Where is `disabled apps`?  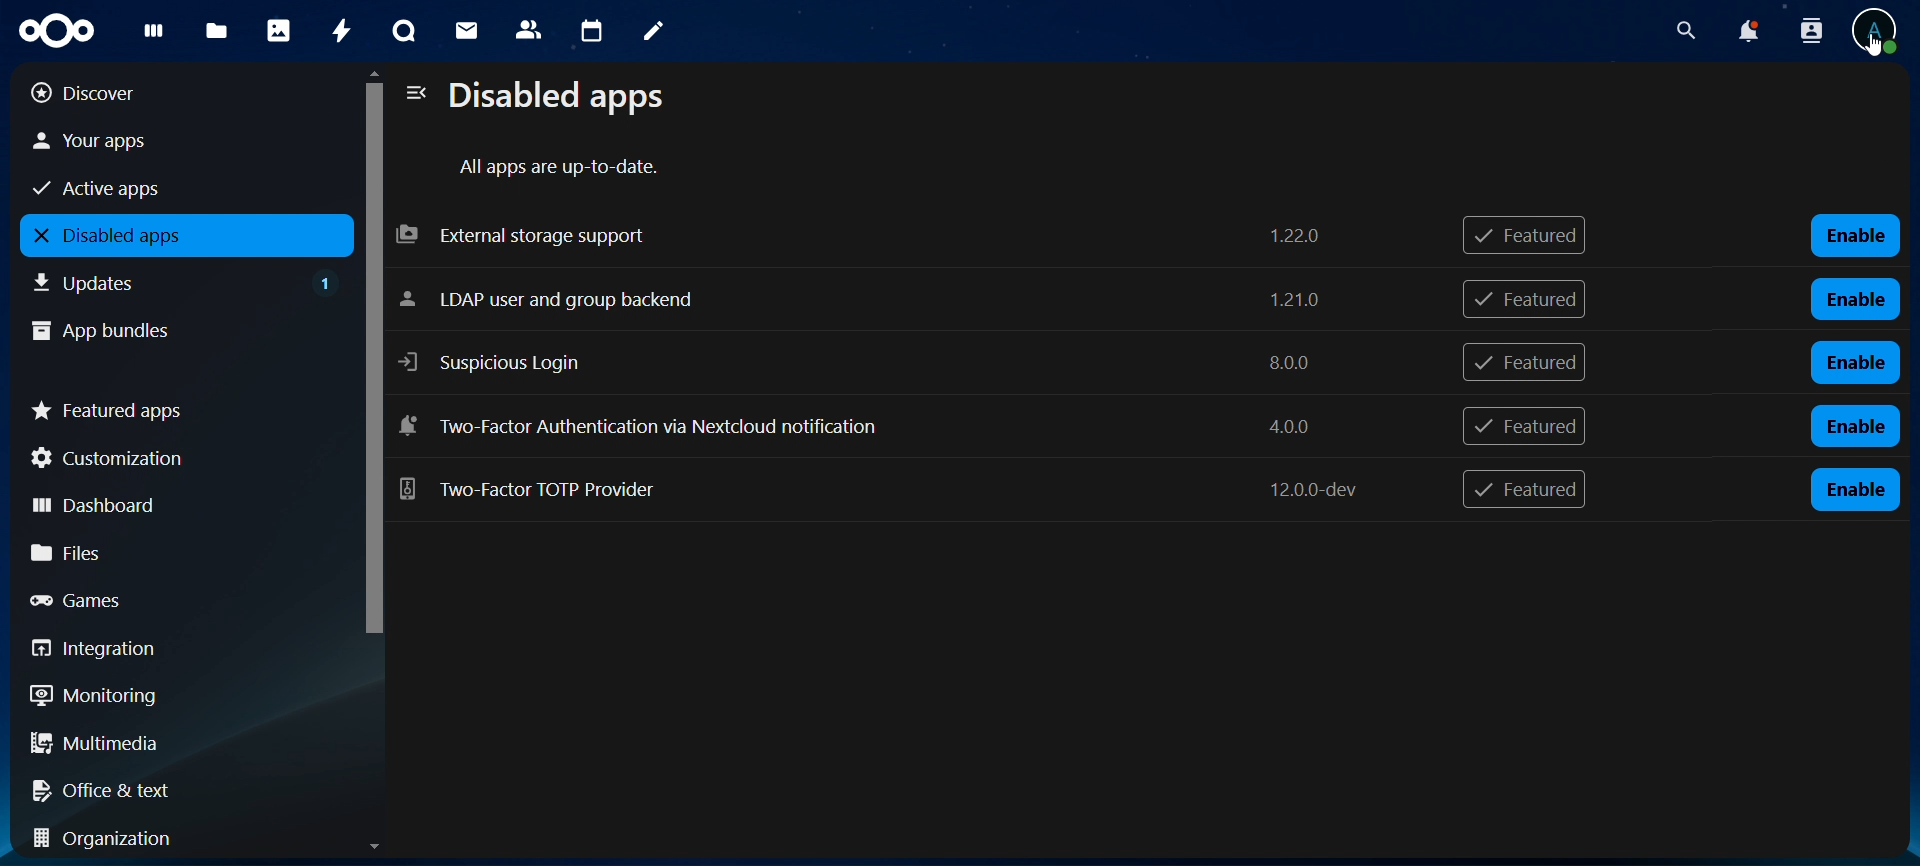
disabled apps is located at coordinates (566, 98).